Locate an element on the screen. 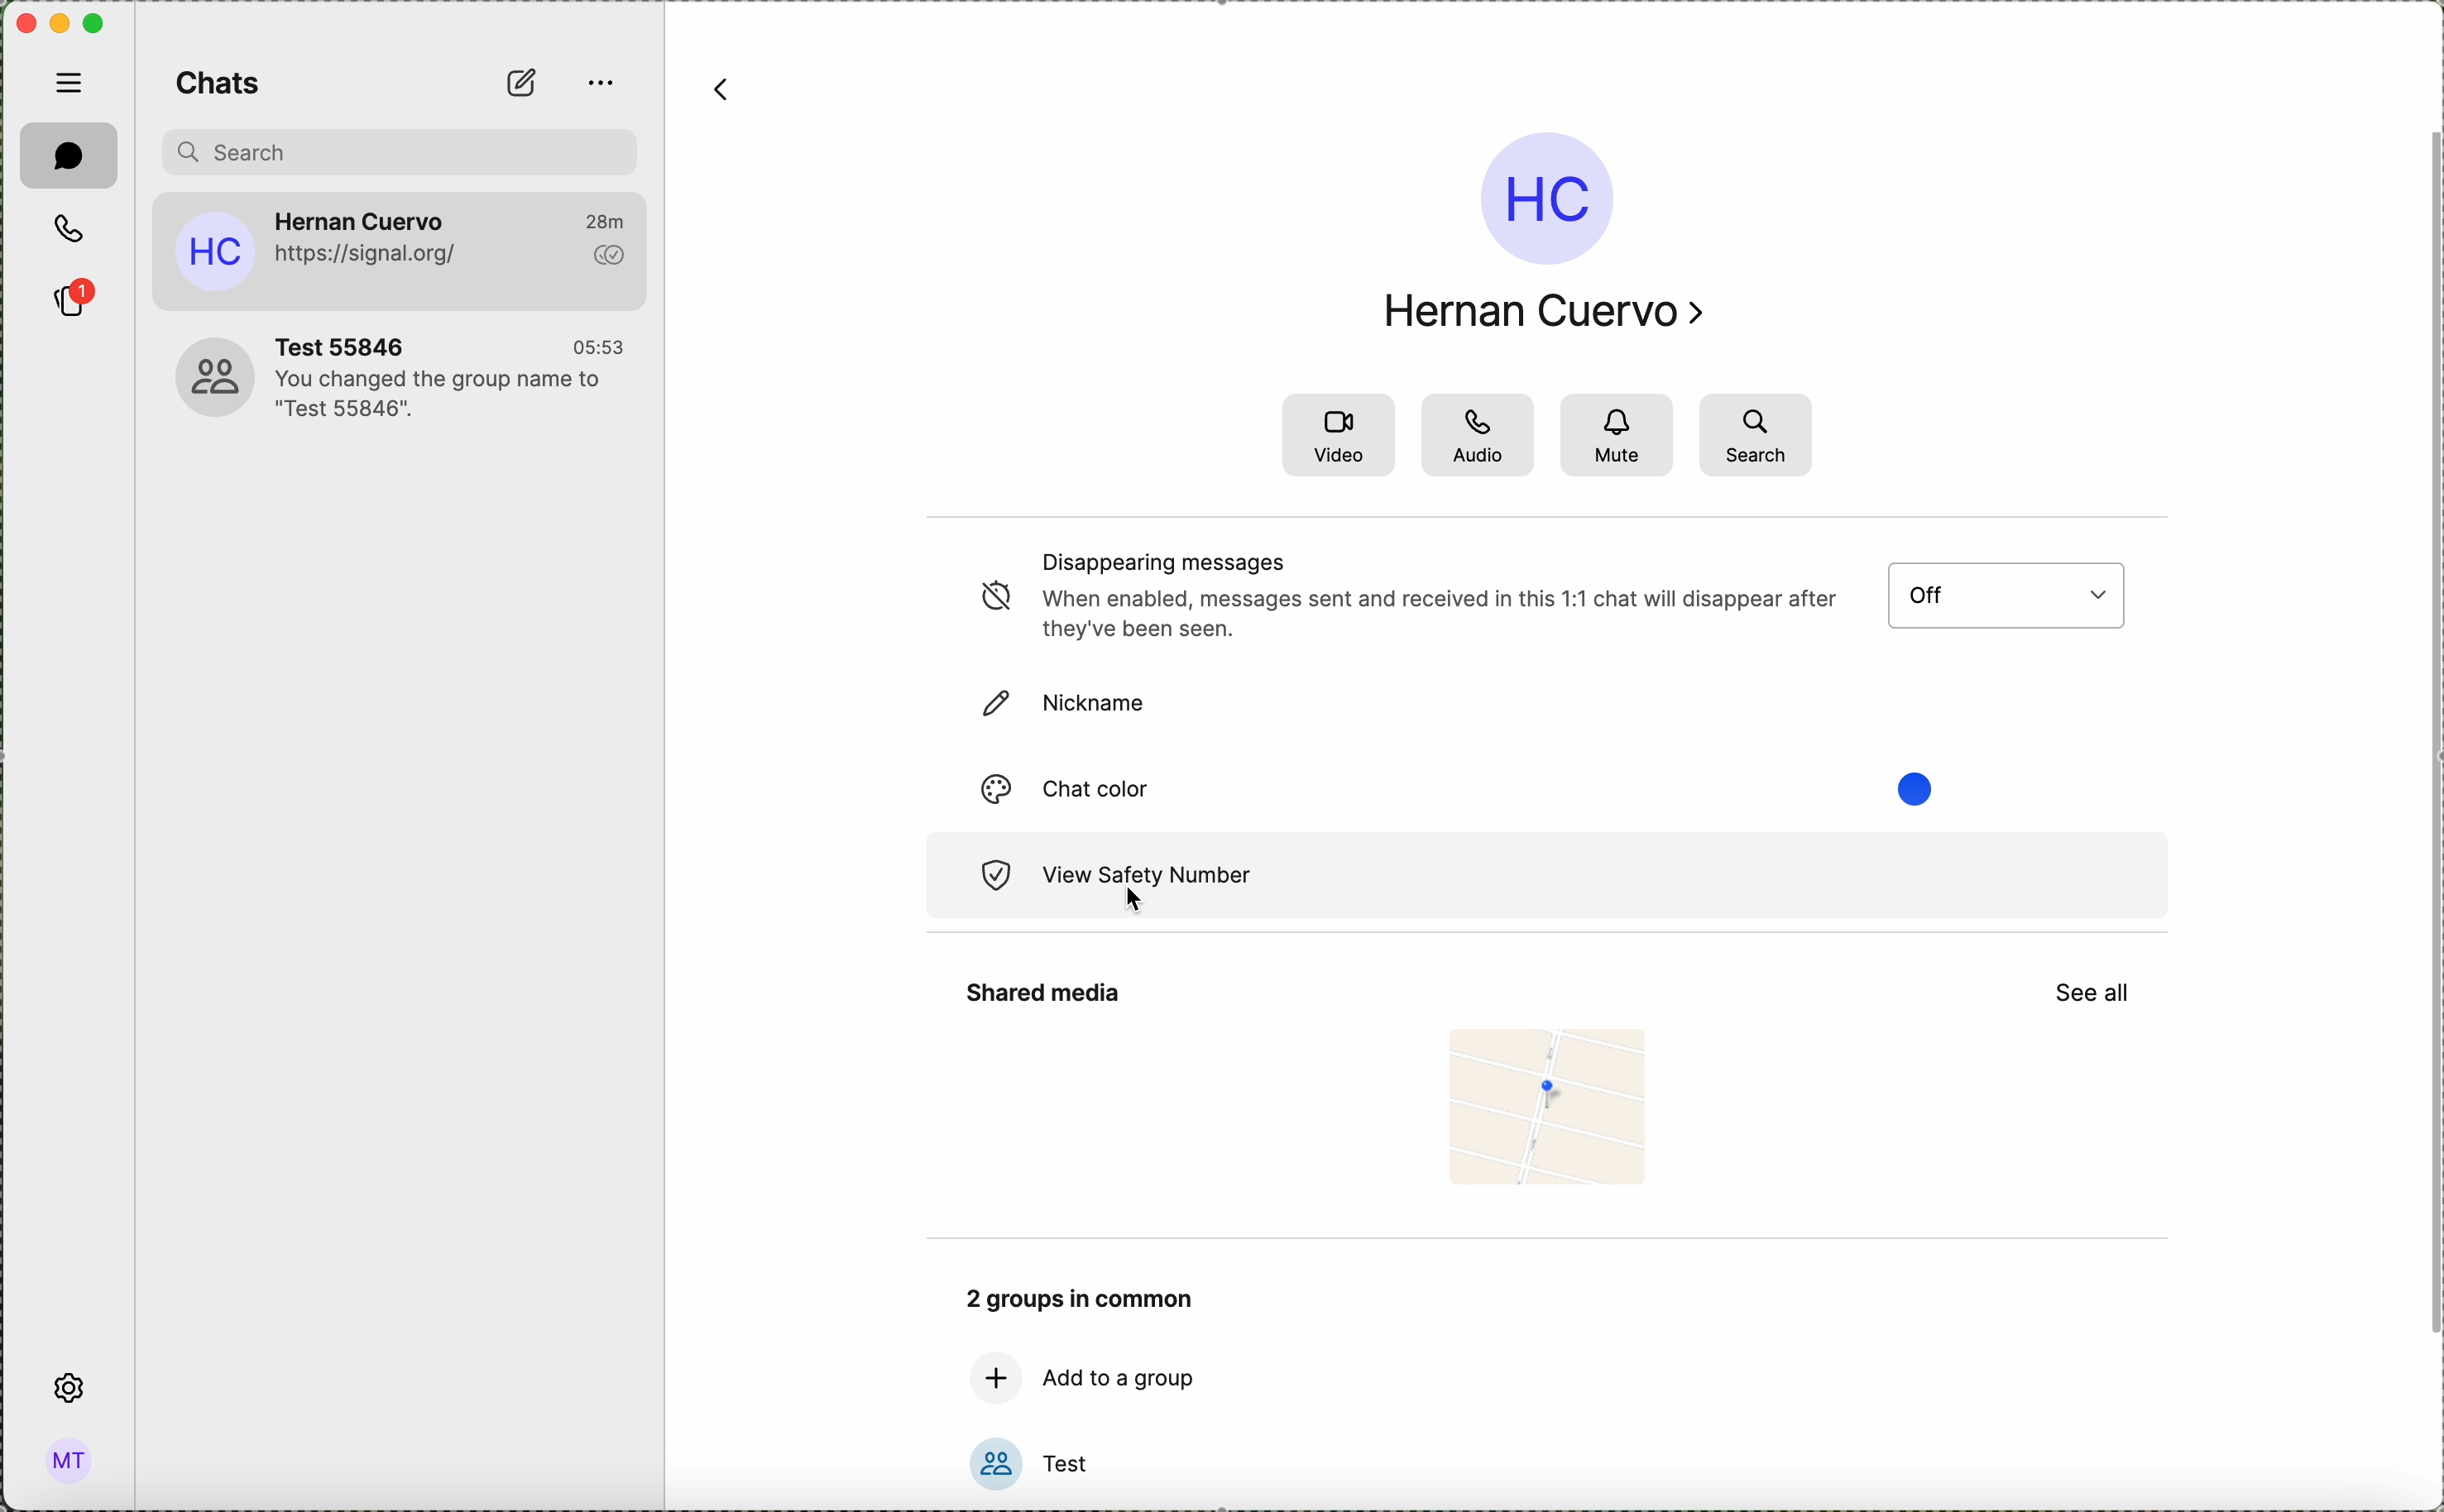 This screenshot has width=2444, height=1512. chat color is located at coordinates (990, 791).